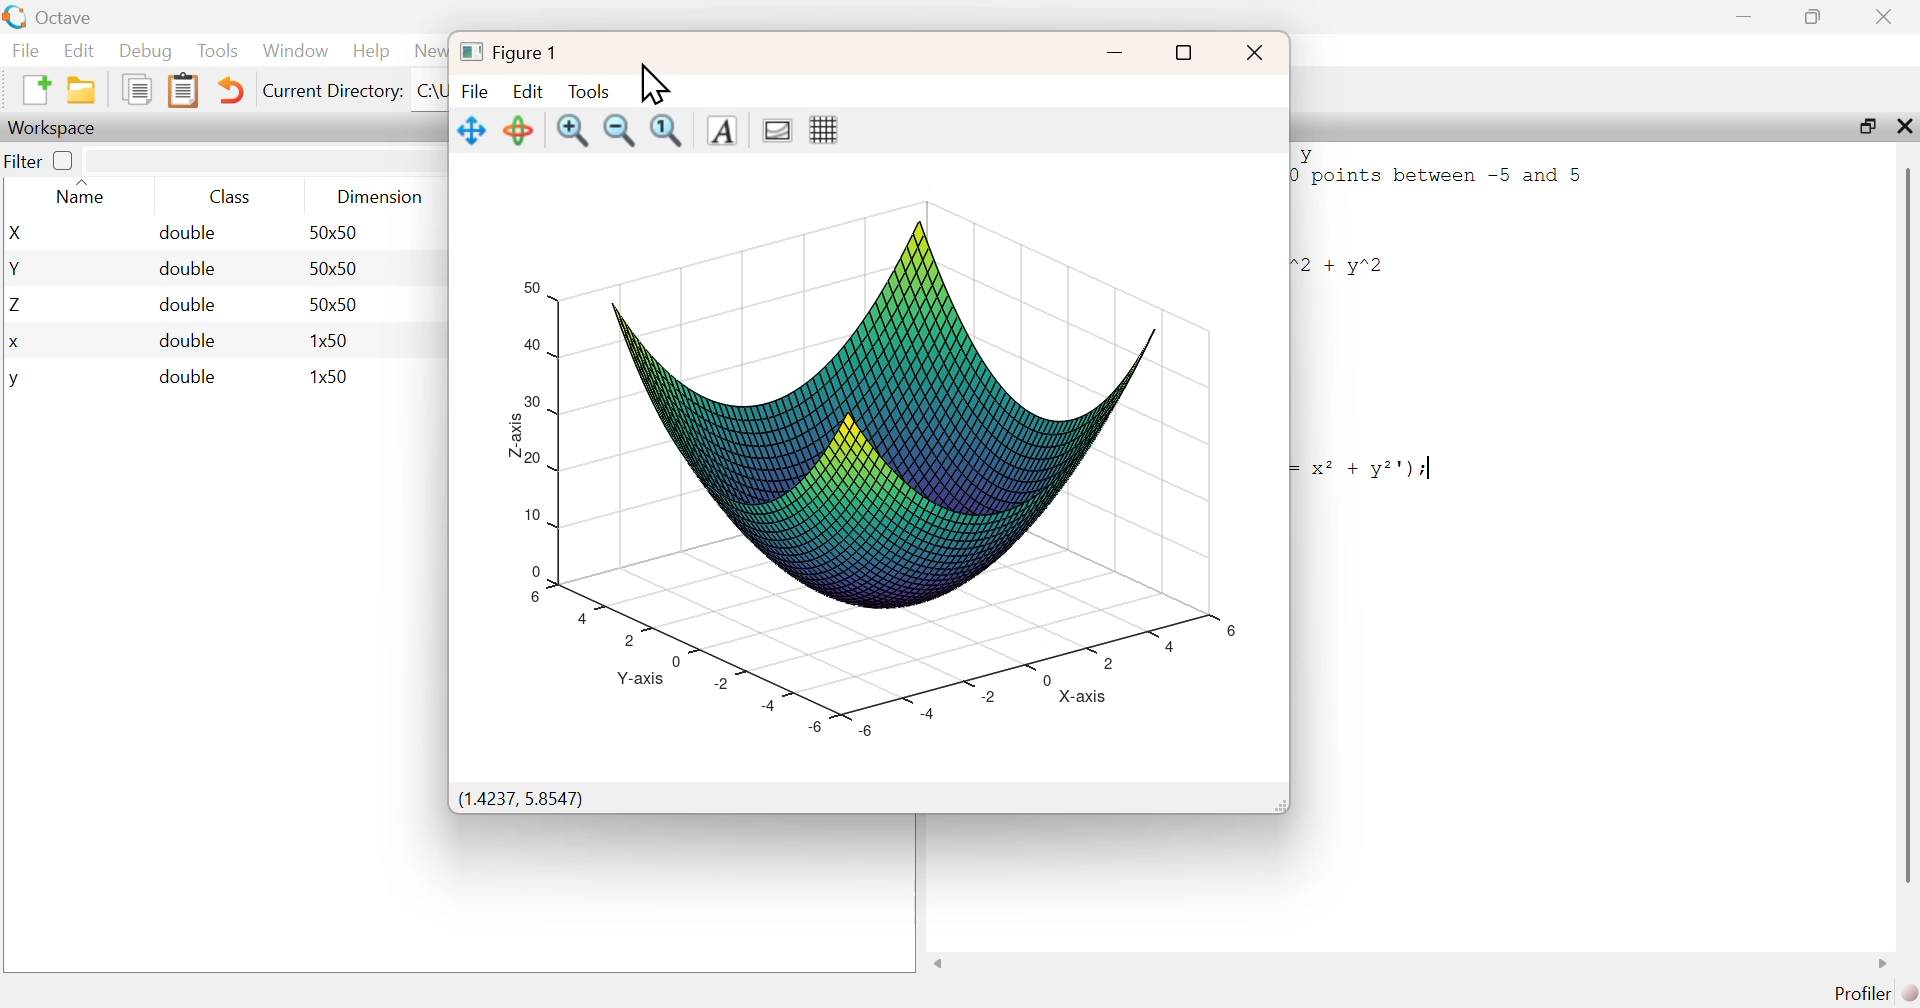  What do you see at coordinates (187, 377) in the screenshot?
I see `double` at bounding box center [187, 377].